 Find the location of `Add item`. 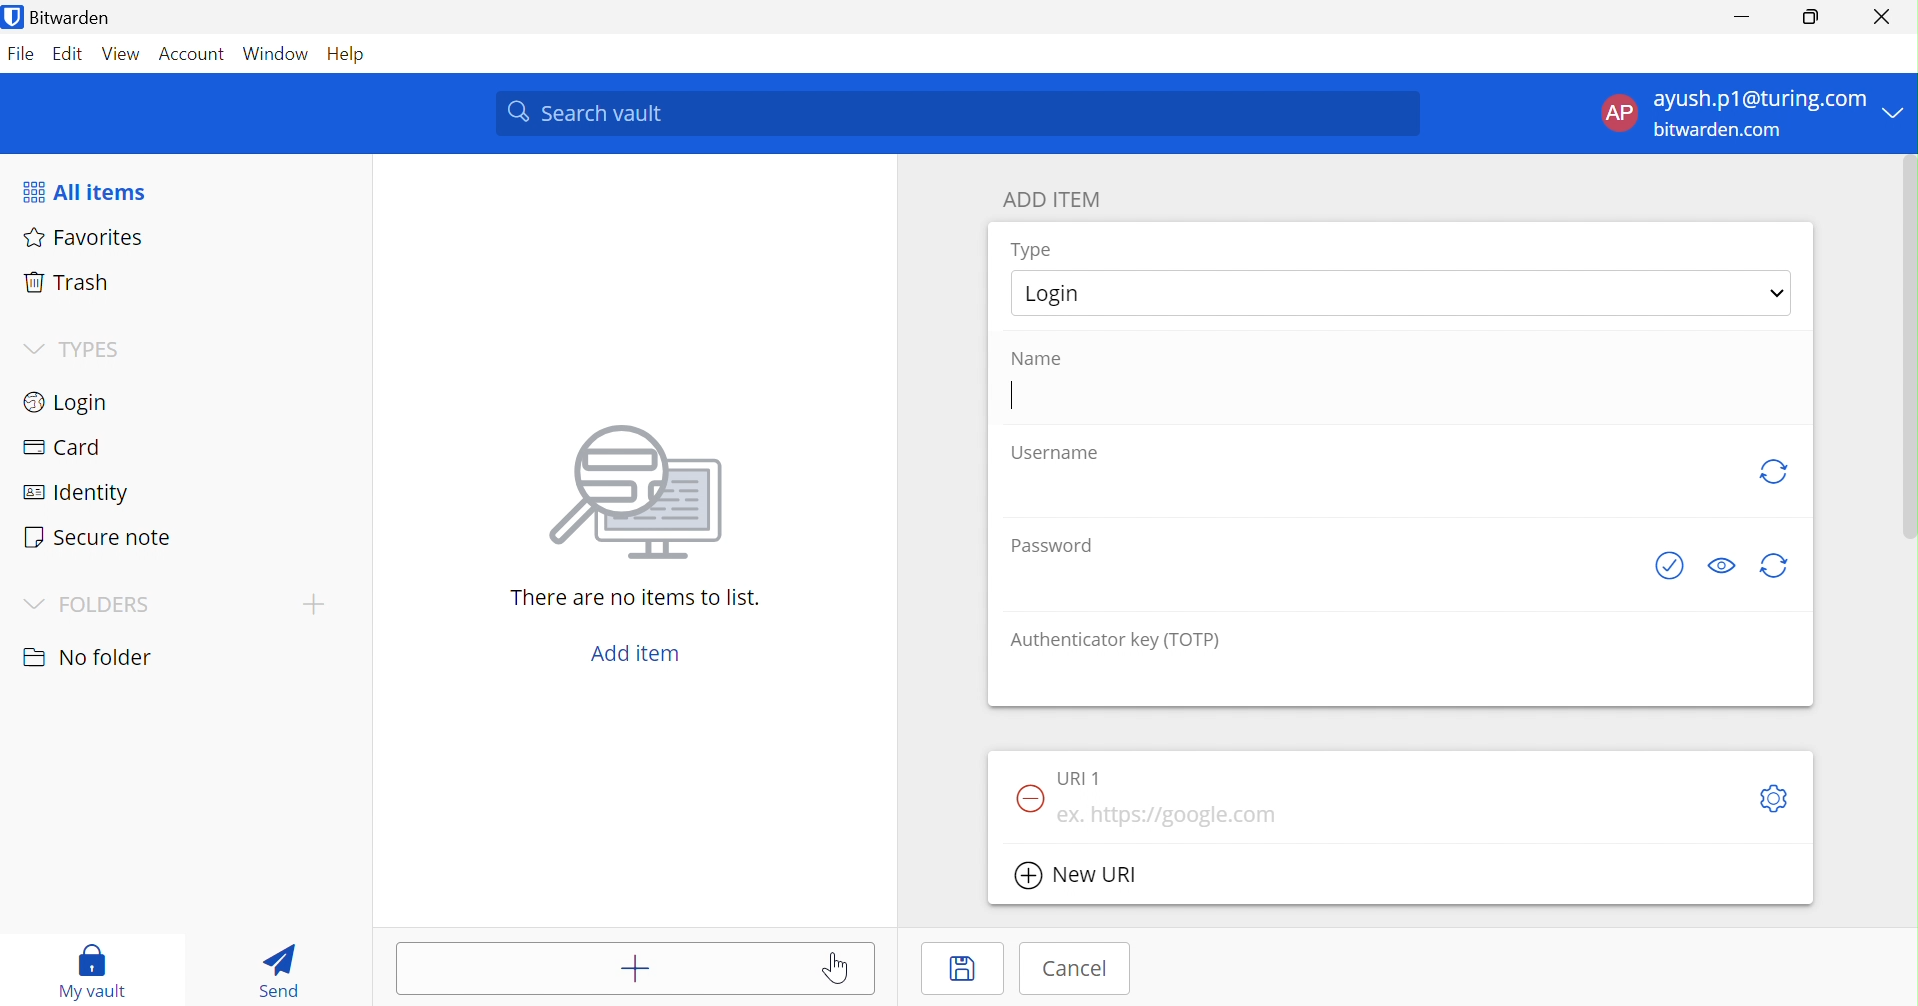

Add item is located at coordinates (640, 655).